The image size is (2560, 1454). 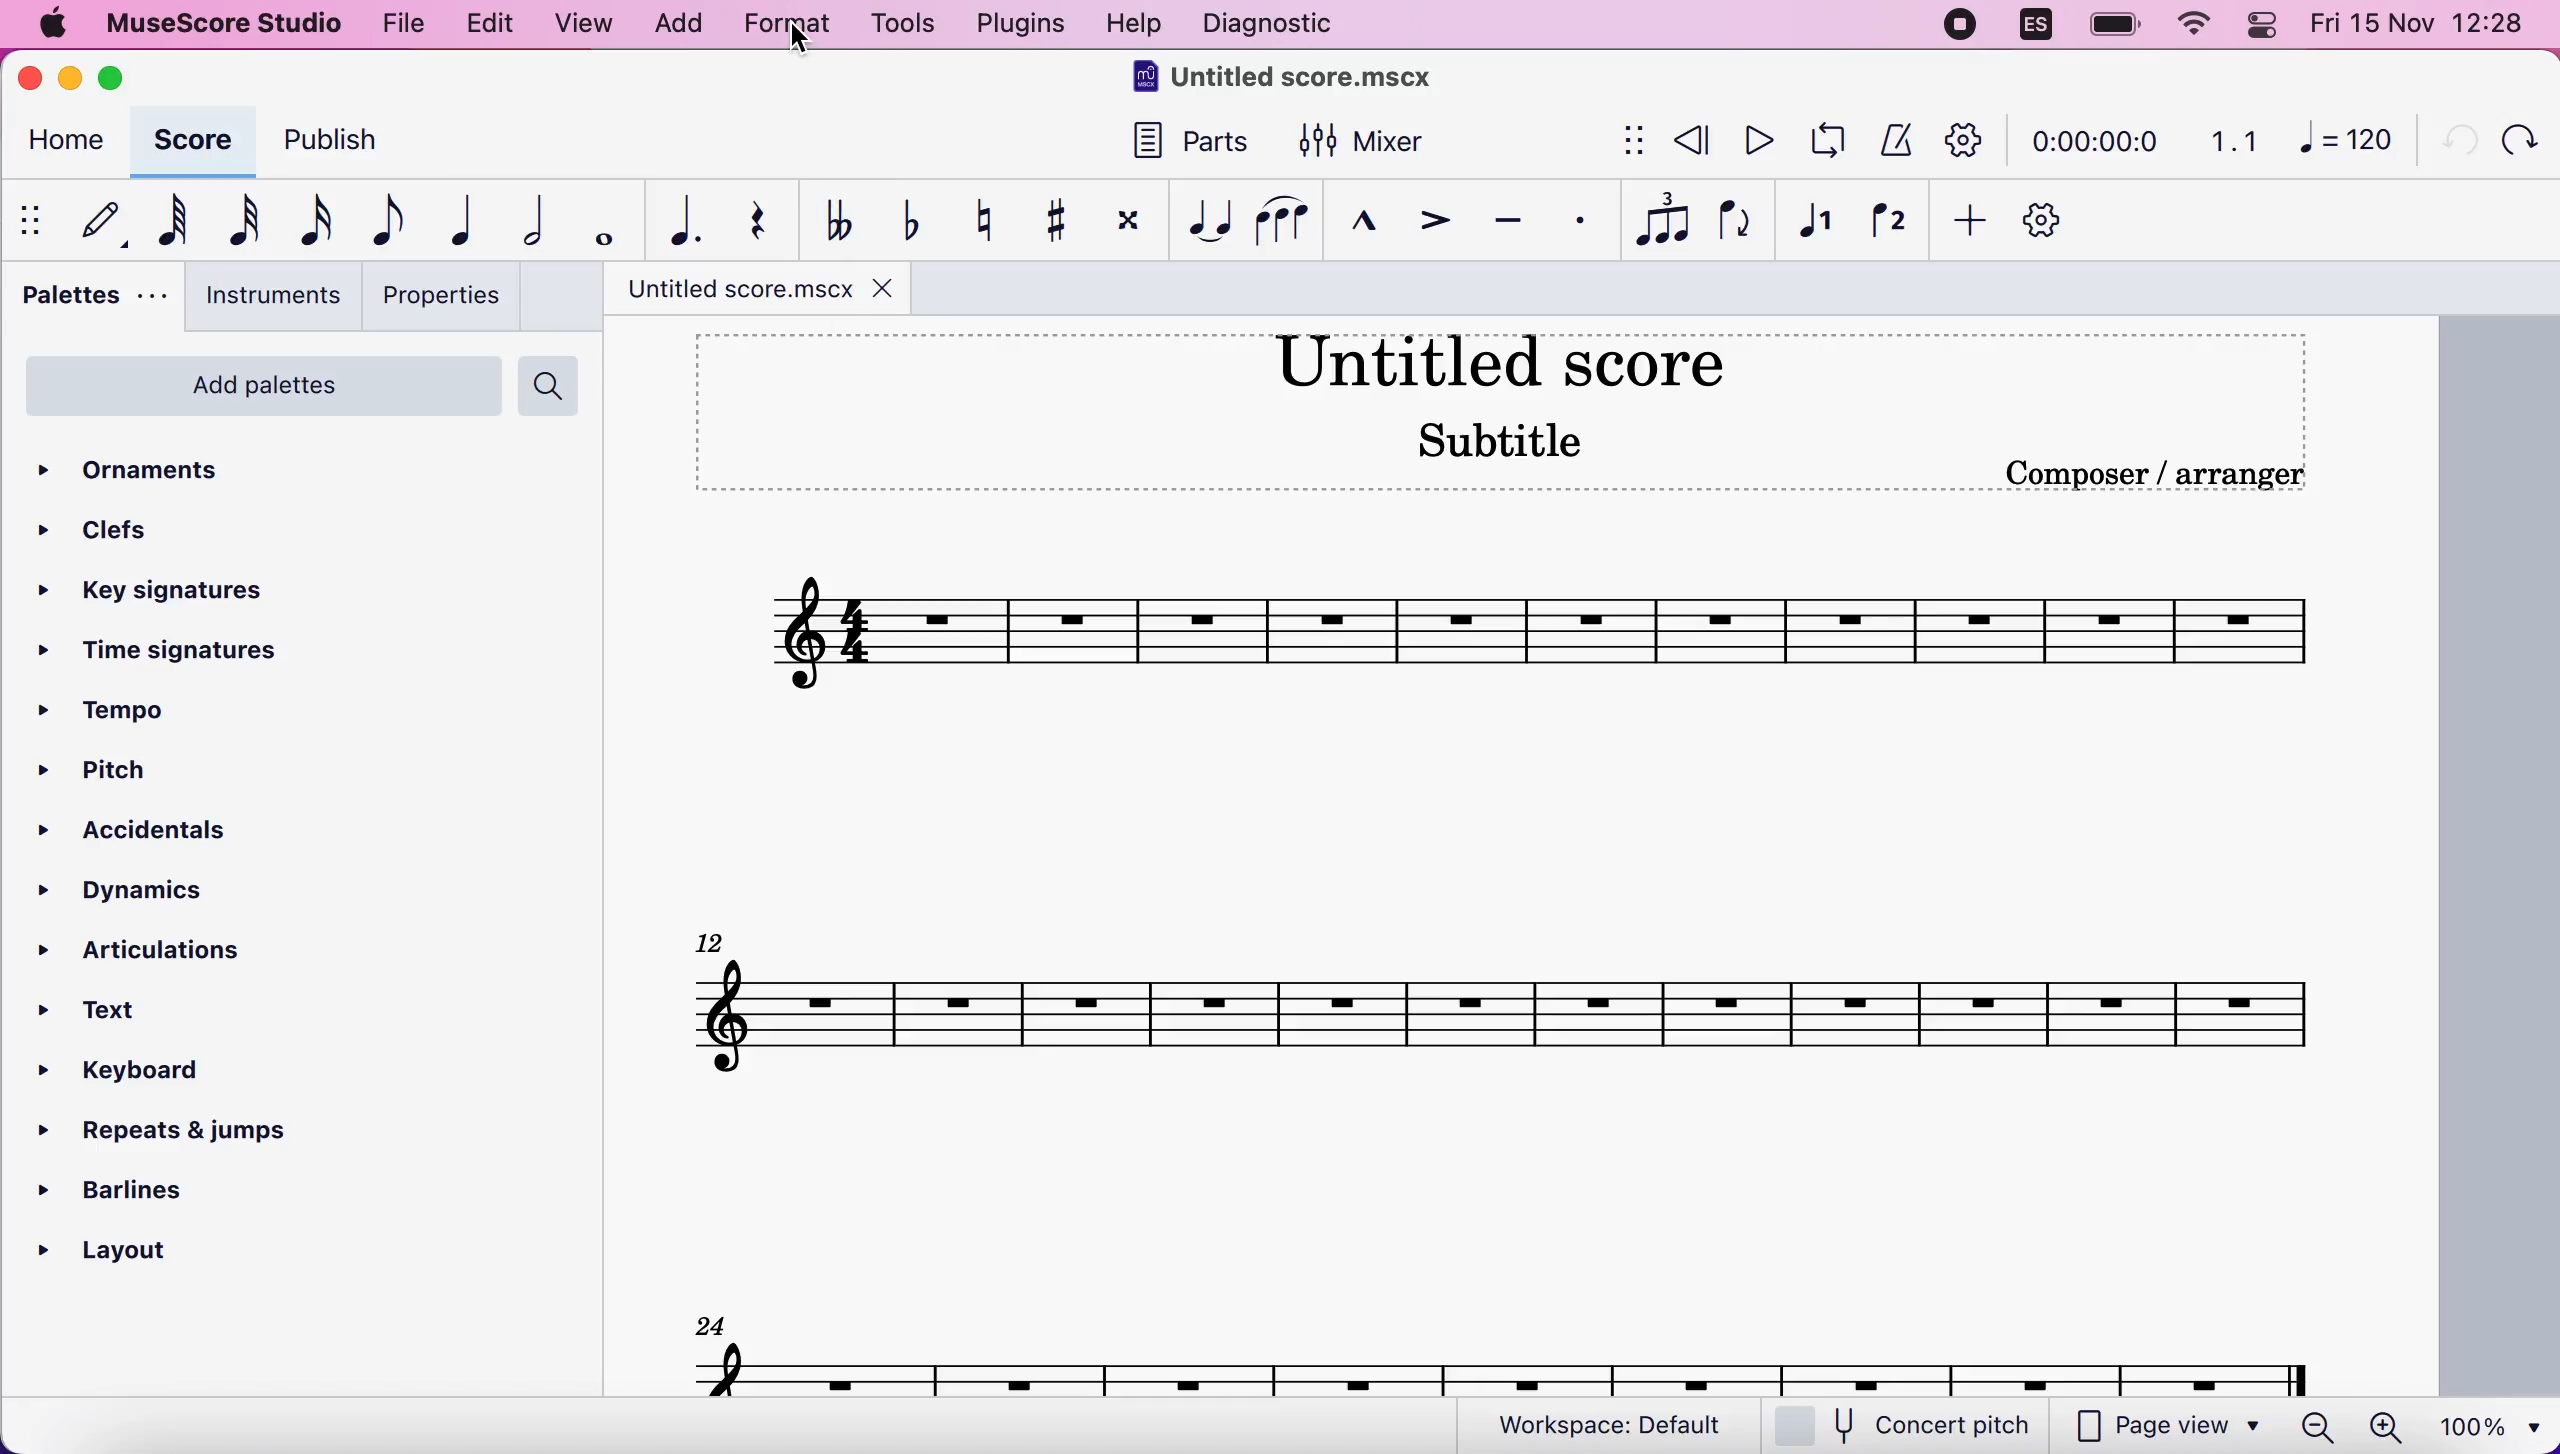 What do you see at coordinates (2384, 1427) in the screenshot?
I see `zoom in` at bounding box center [2384, 1427].